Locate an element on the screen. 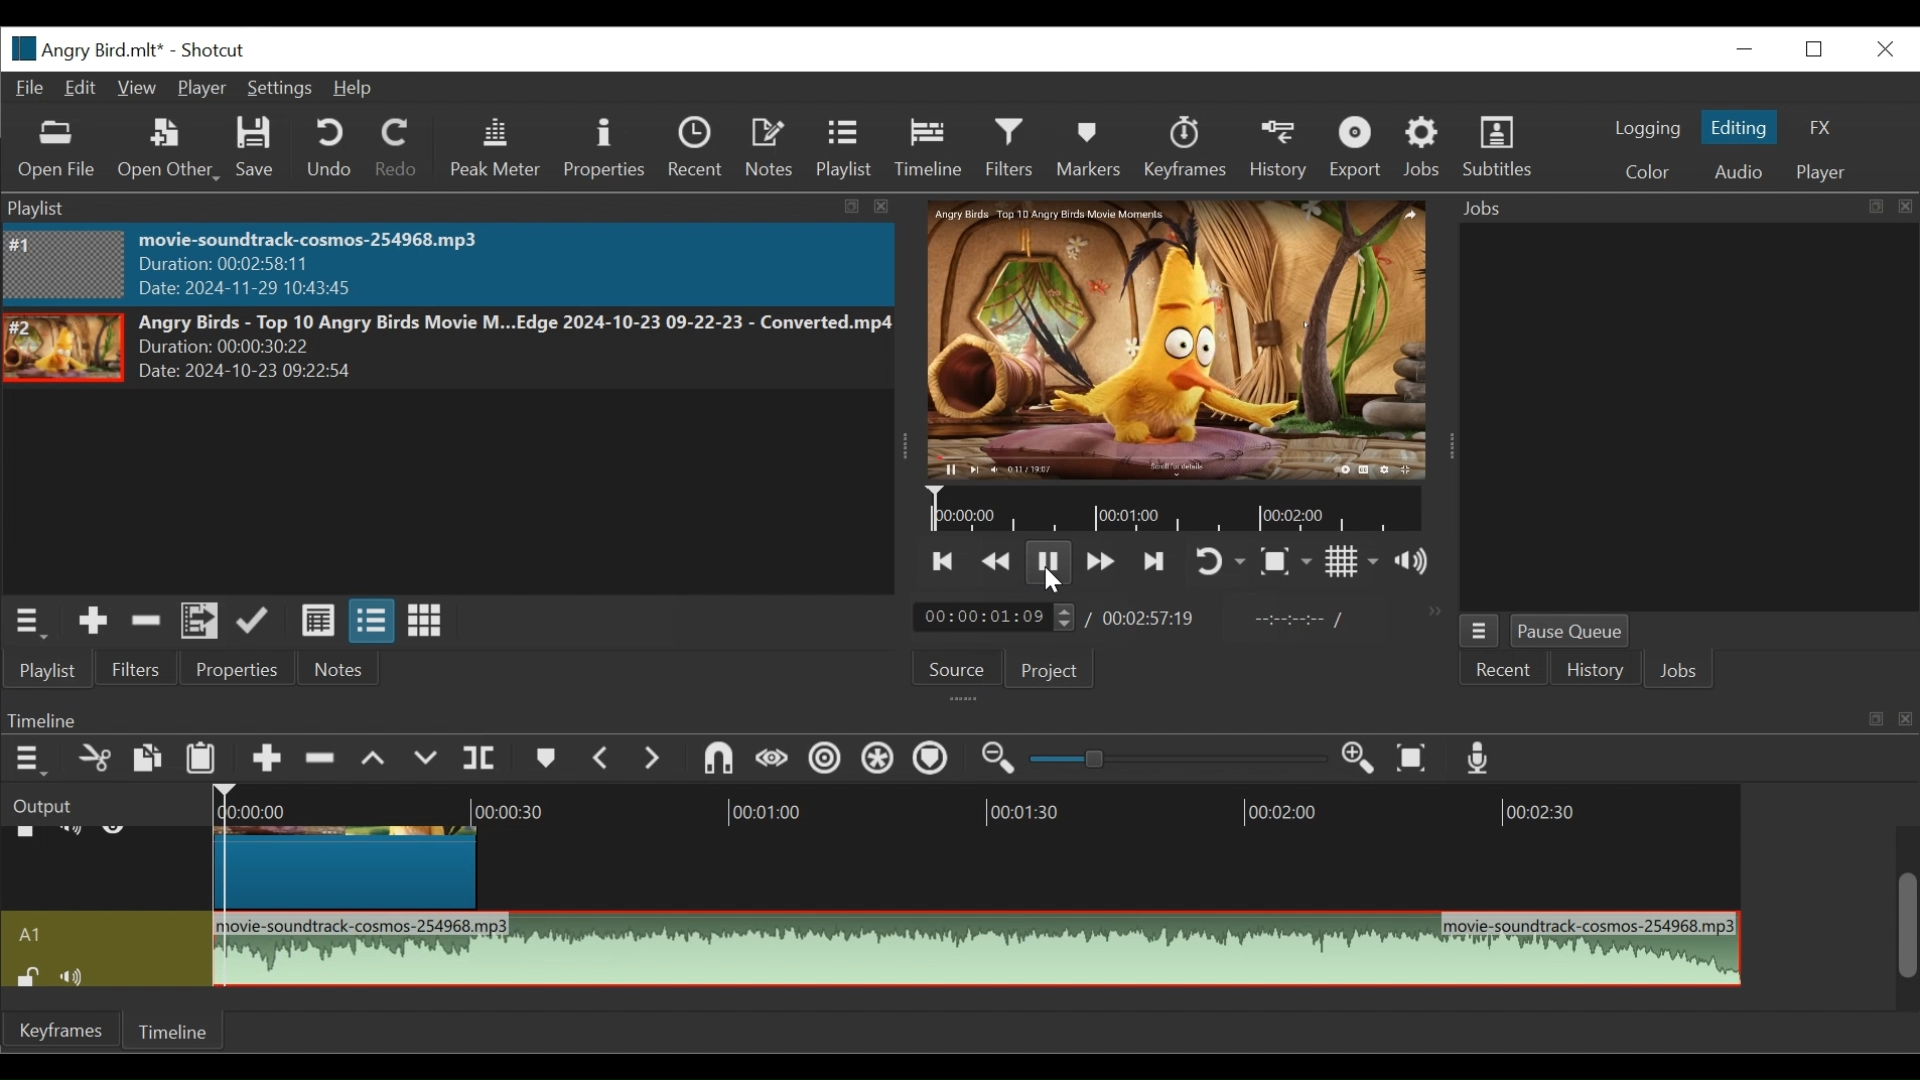 Image resolution: width=1920 pixels, height=1080 pixels. Shotcut is located at coordinates (217, 50).